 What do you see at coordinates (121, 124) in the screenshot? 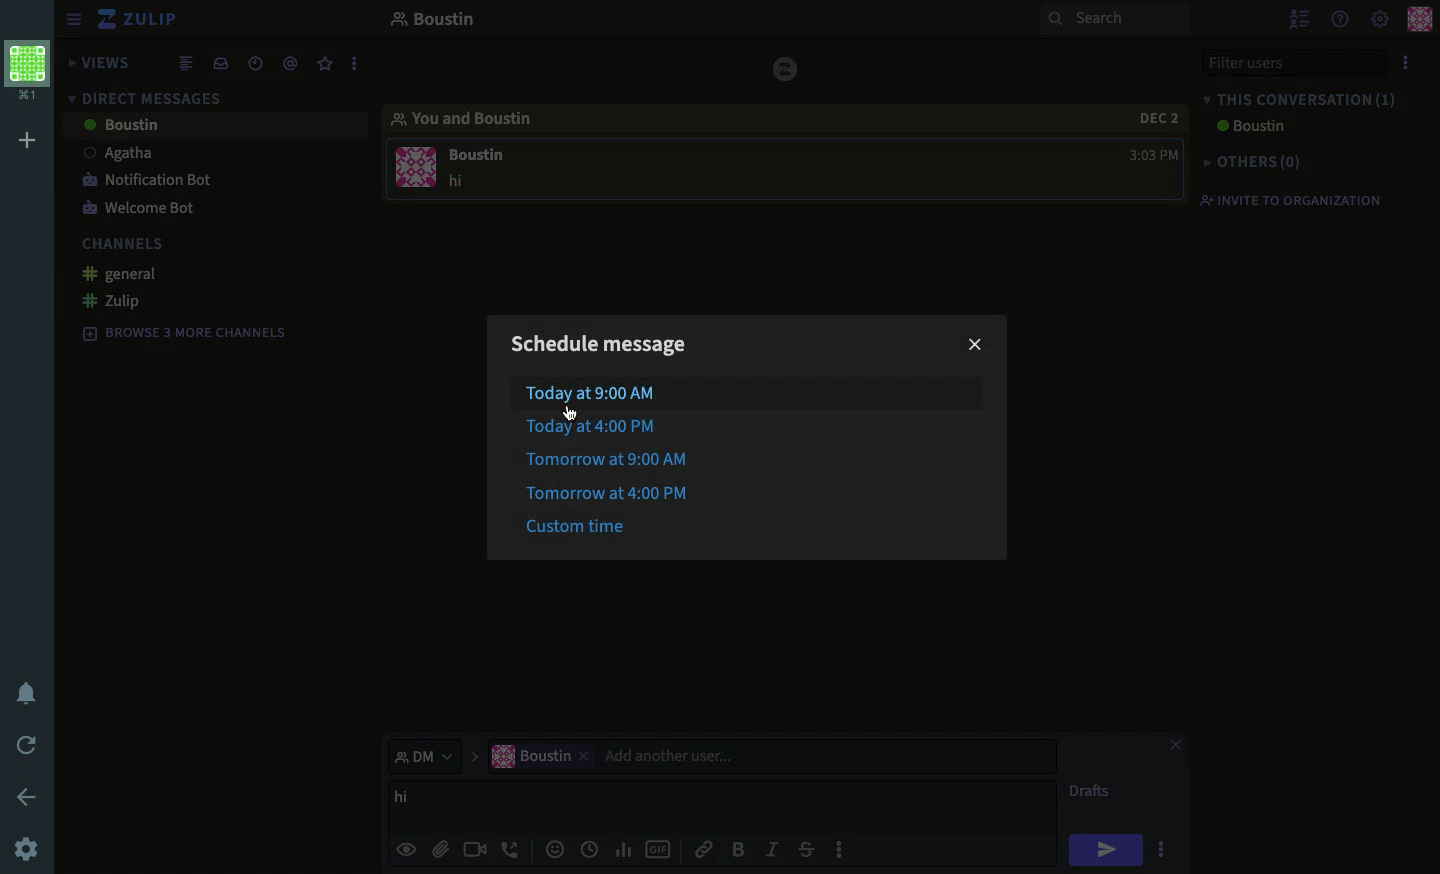
I see `Boustin` at bounding box center [121, 124].